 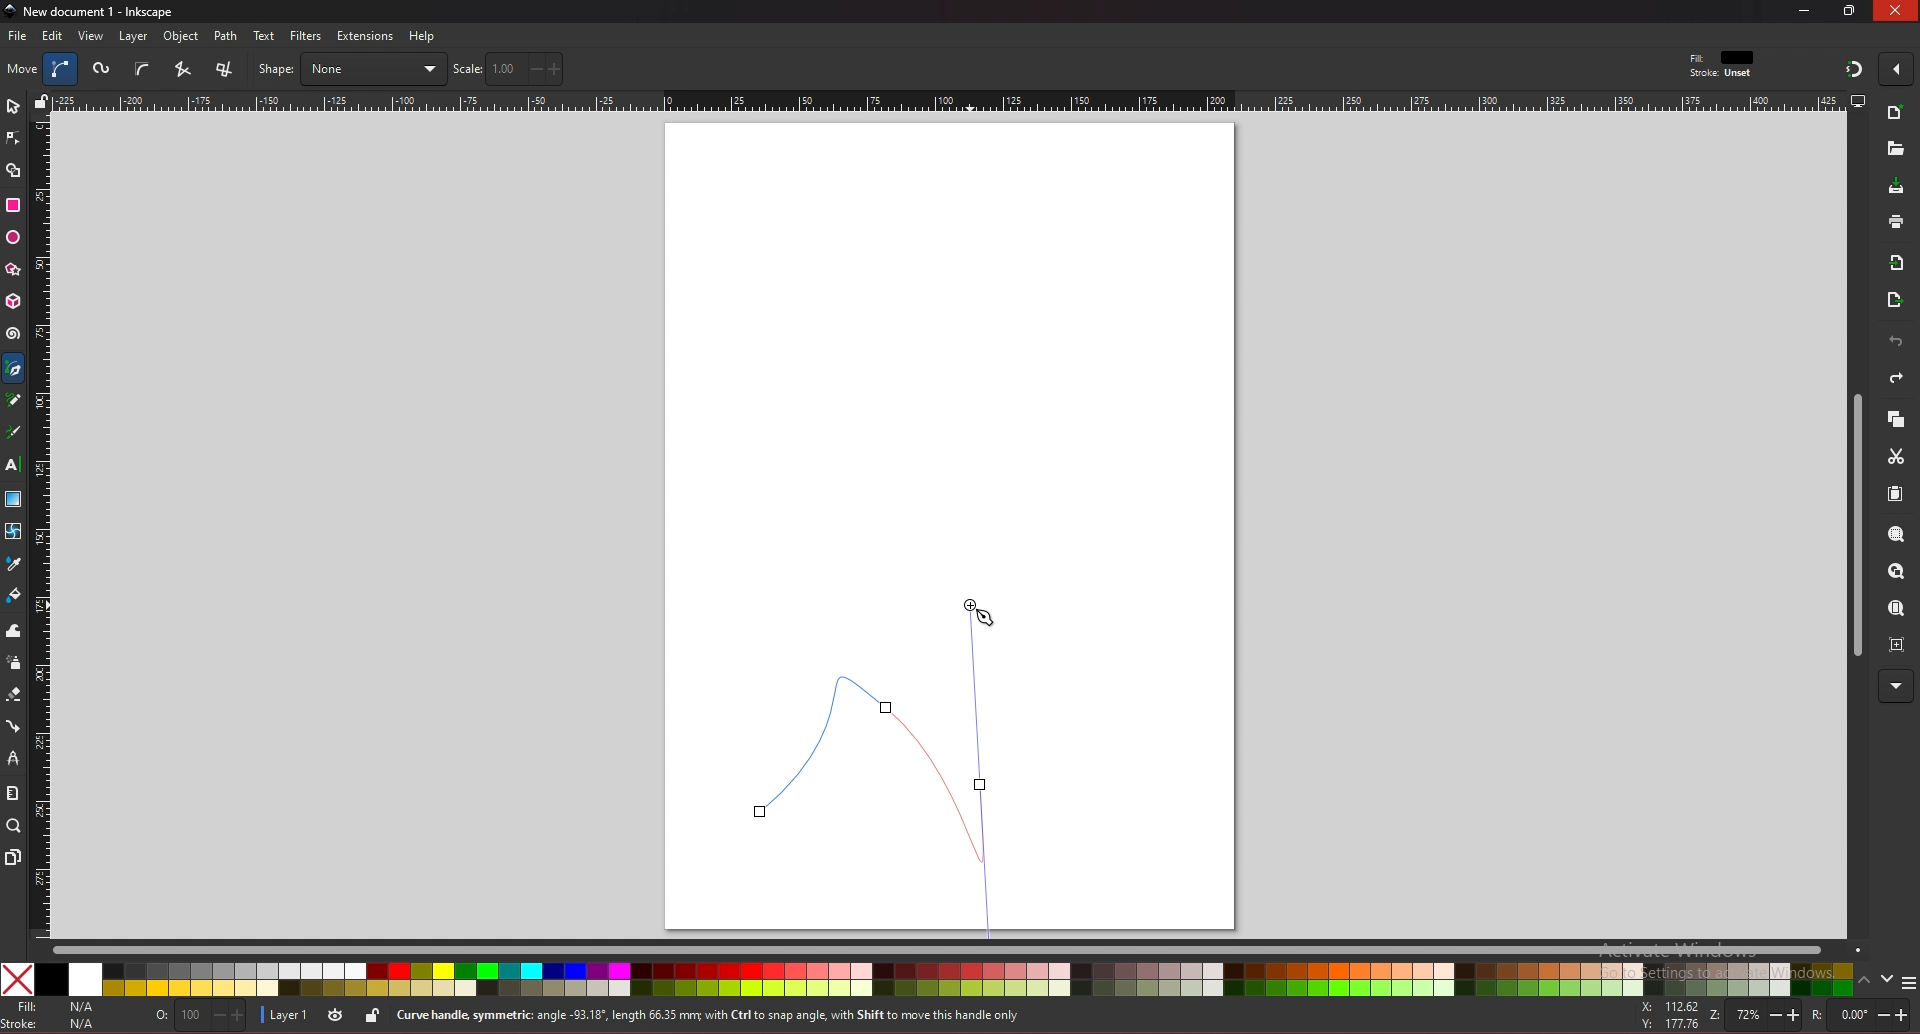 What do you see at coordinates (1899, 643) in the screenshot?
I see `zoom centre page` at bounding box center [1899, 643].